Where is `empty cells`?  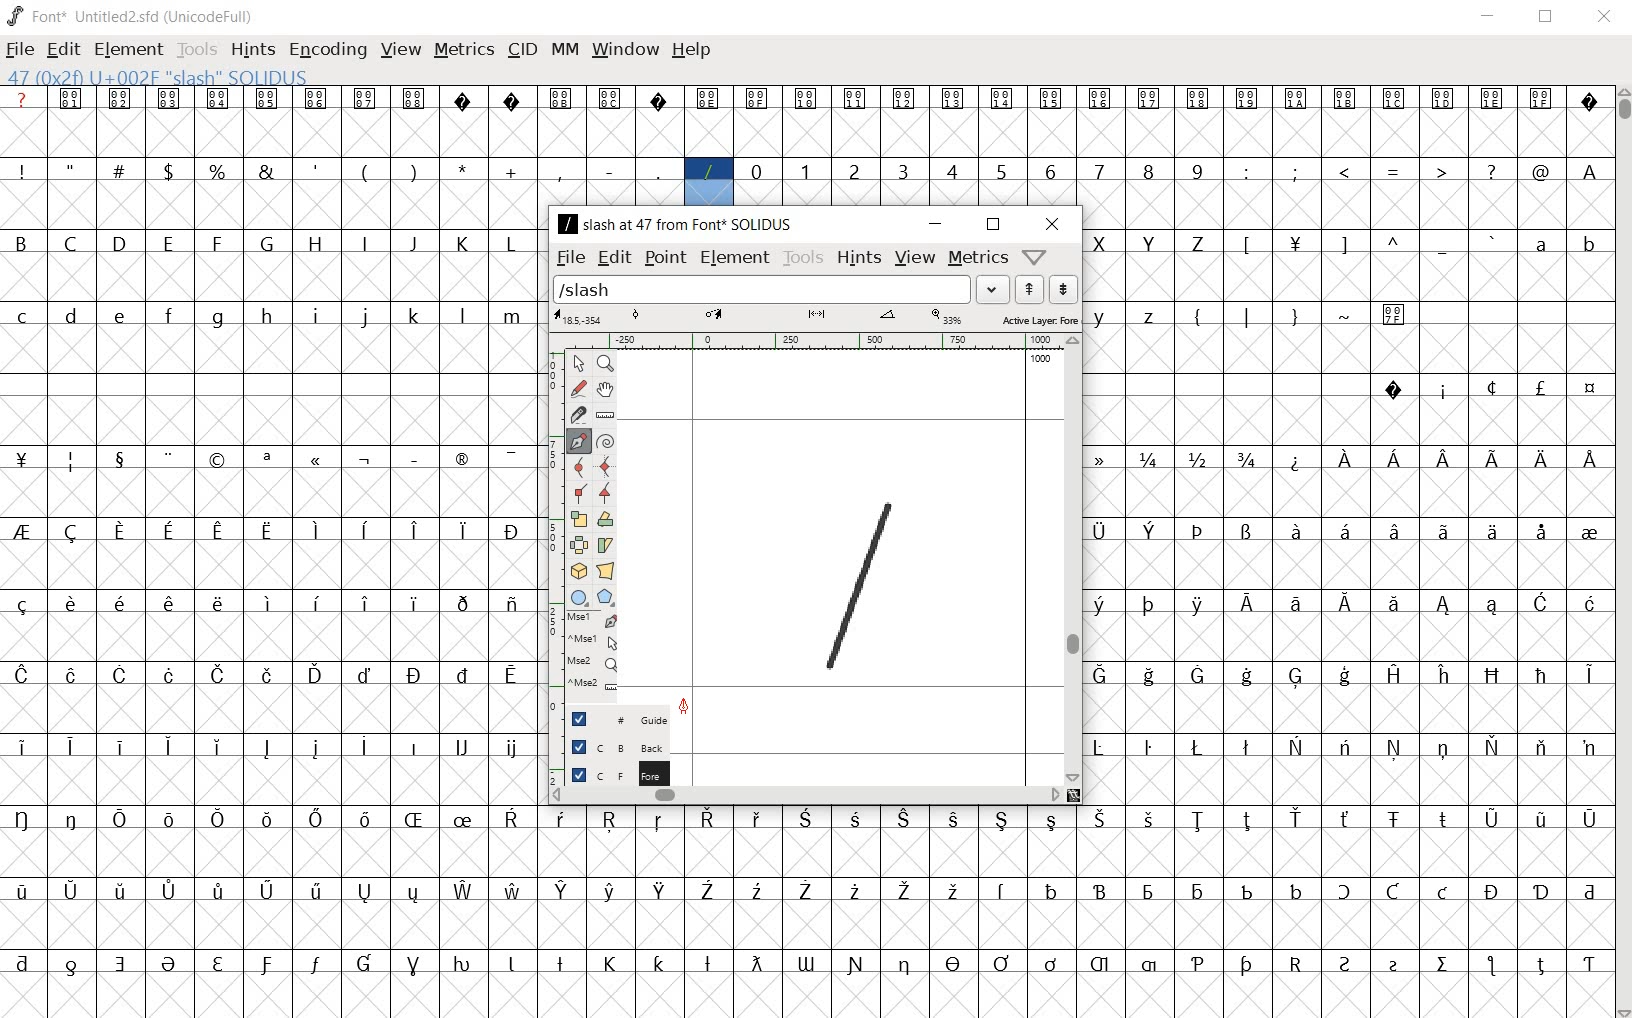 empty cells is located at coordinates (1349, 423).